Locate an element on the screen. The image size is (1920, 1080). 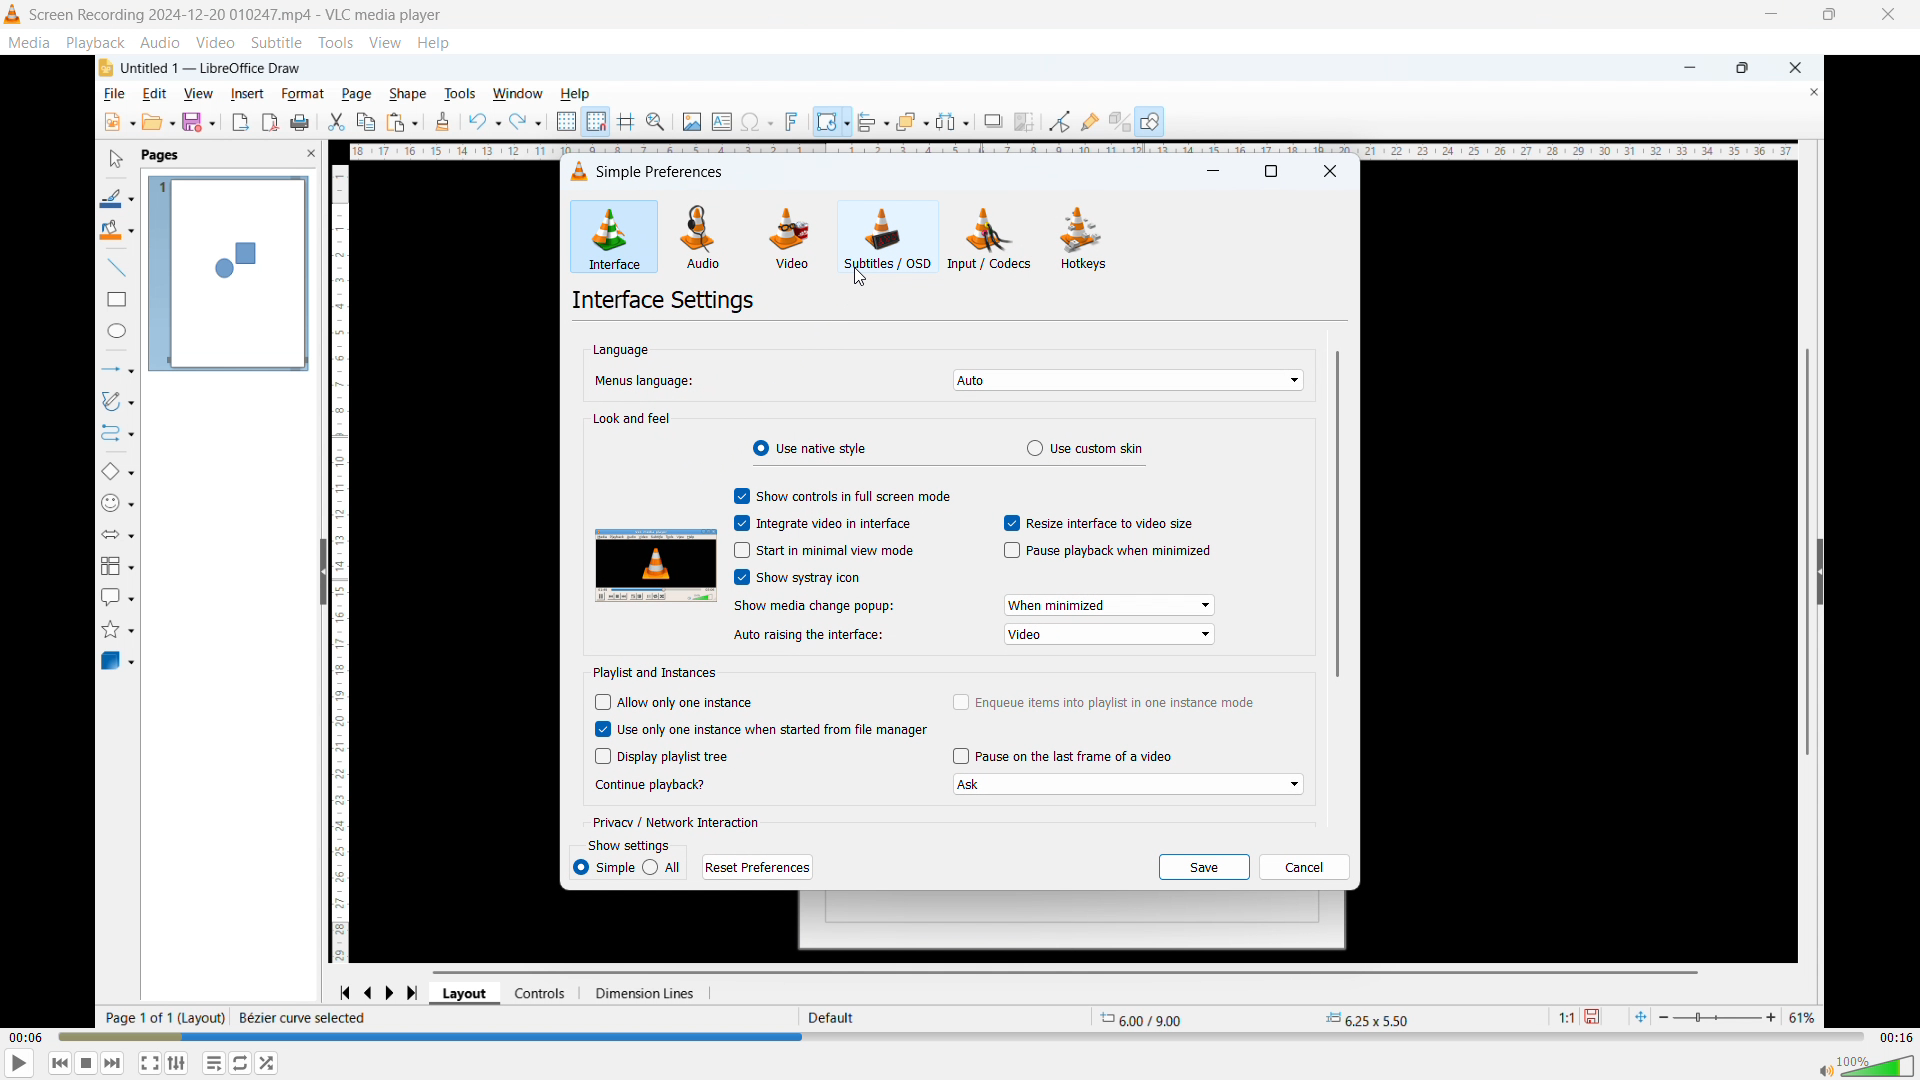
Input or codecs  is located at coordinates (990, 239).